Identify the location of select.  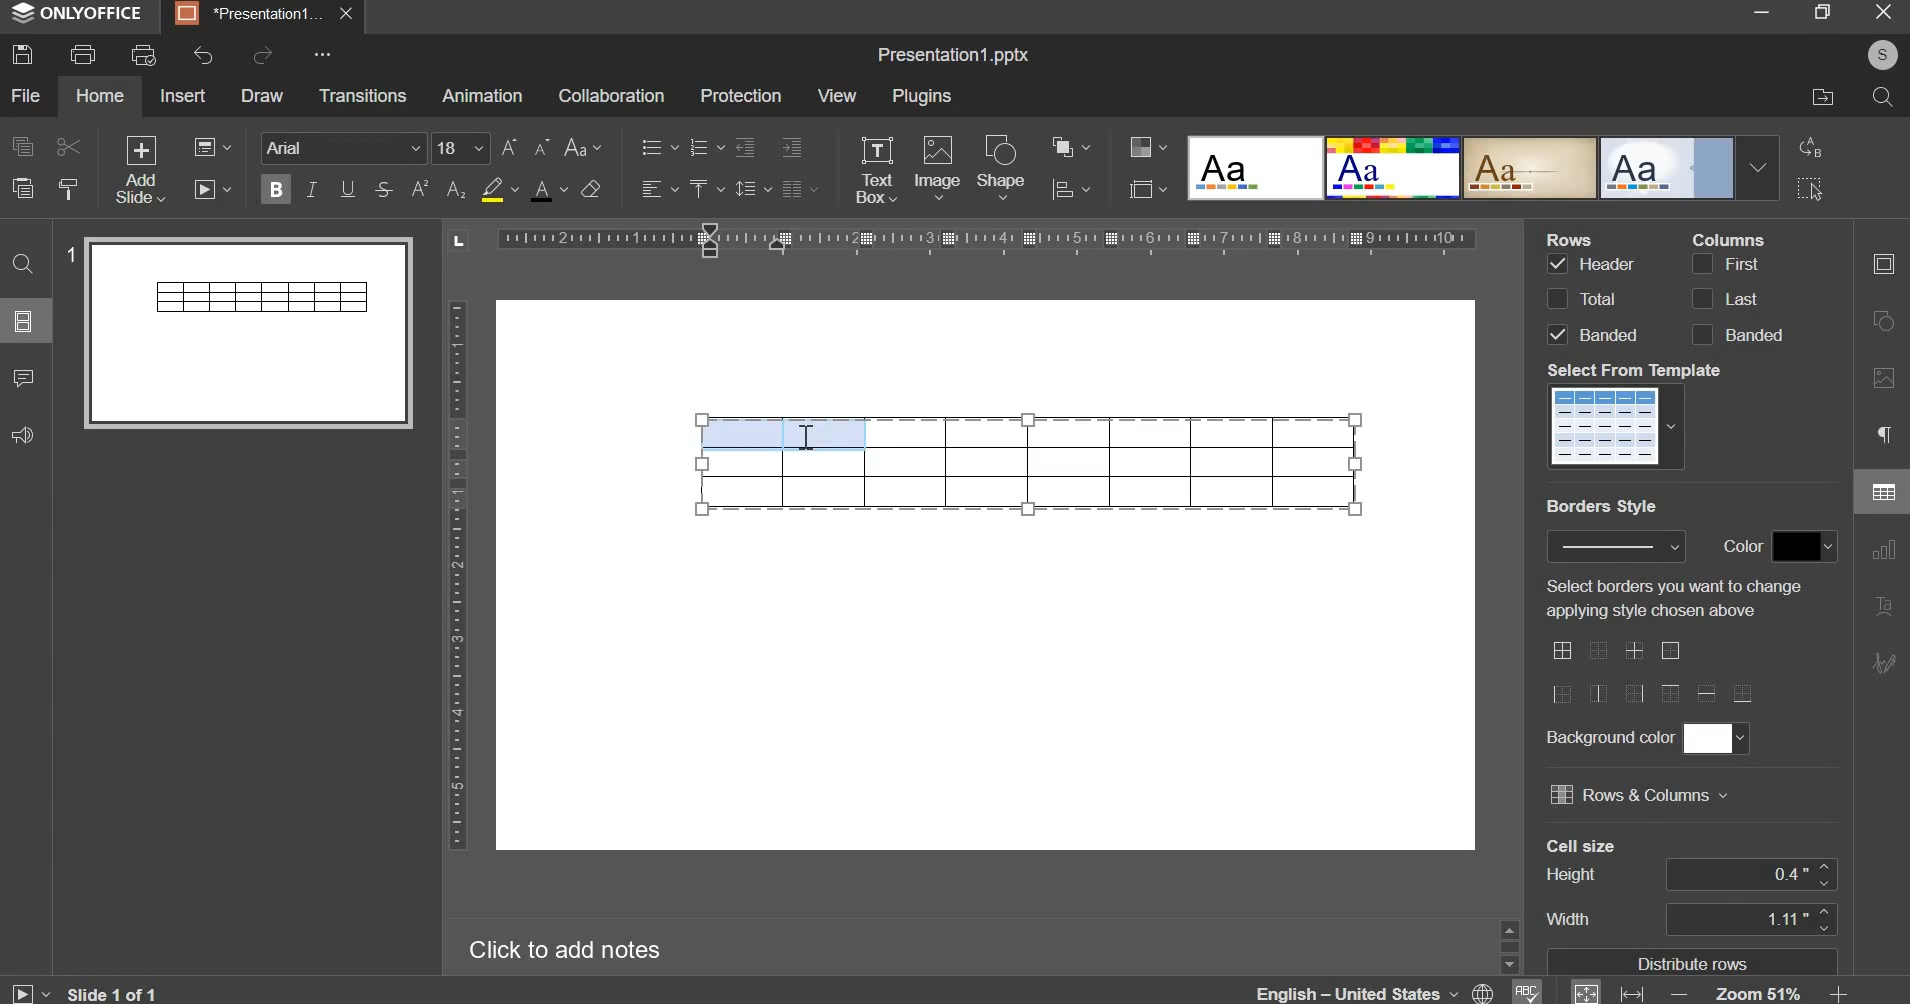
(1810, 191).